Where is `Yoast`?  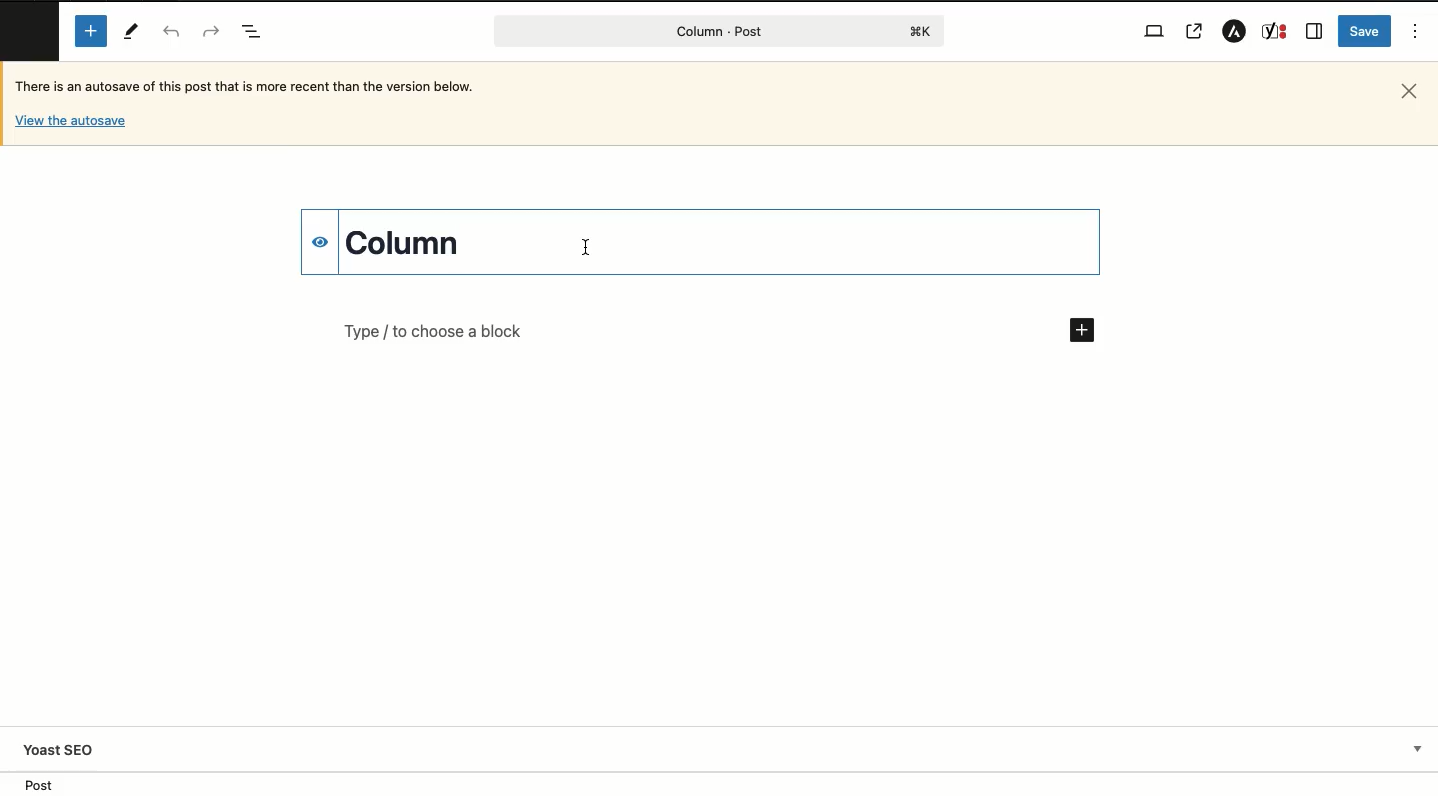
Yoast is located at coordinates (1274, 31).